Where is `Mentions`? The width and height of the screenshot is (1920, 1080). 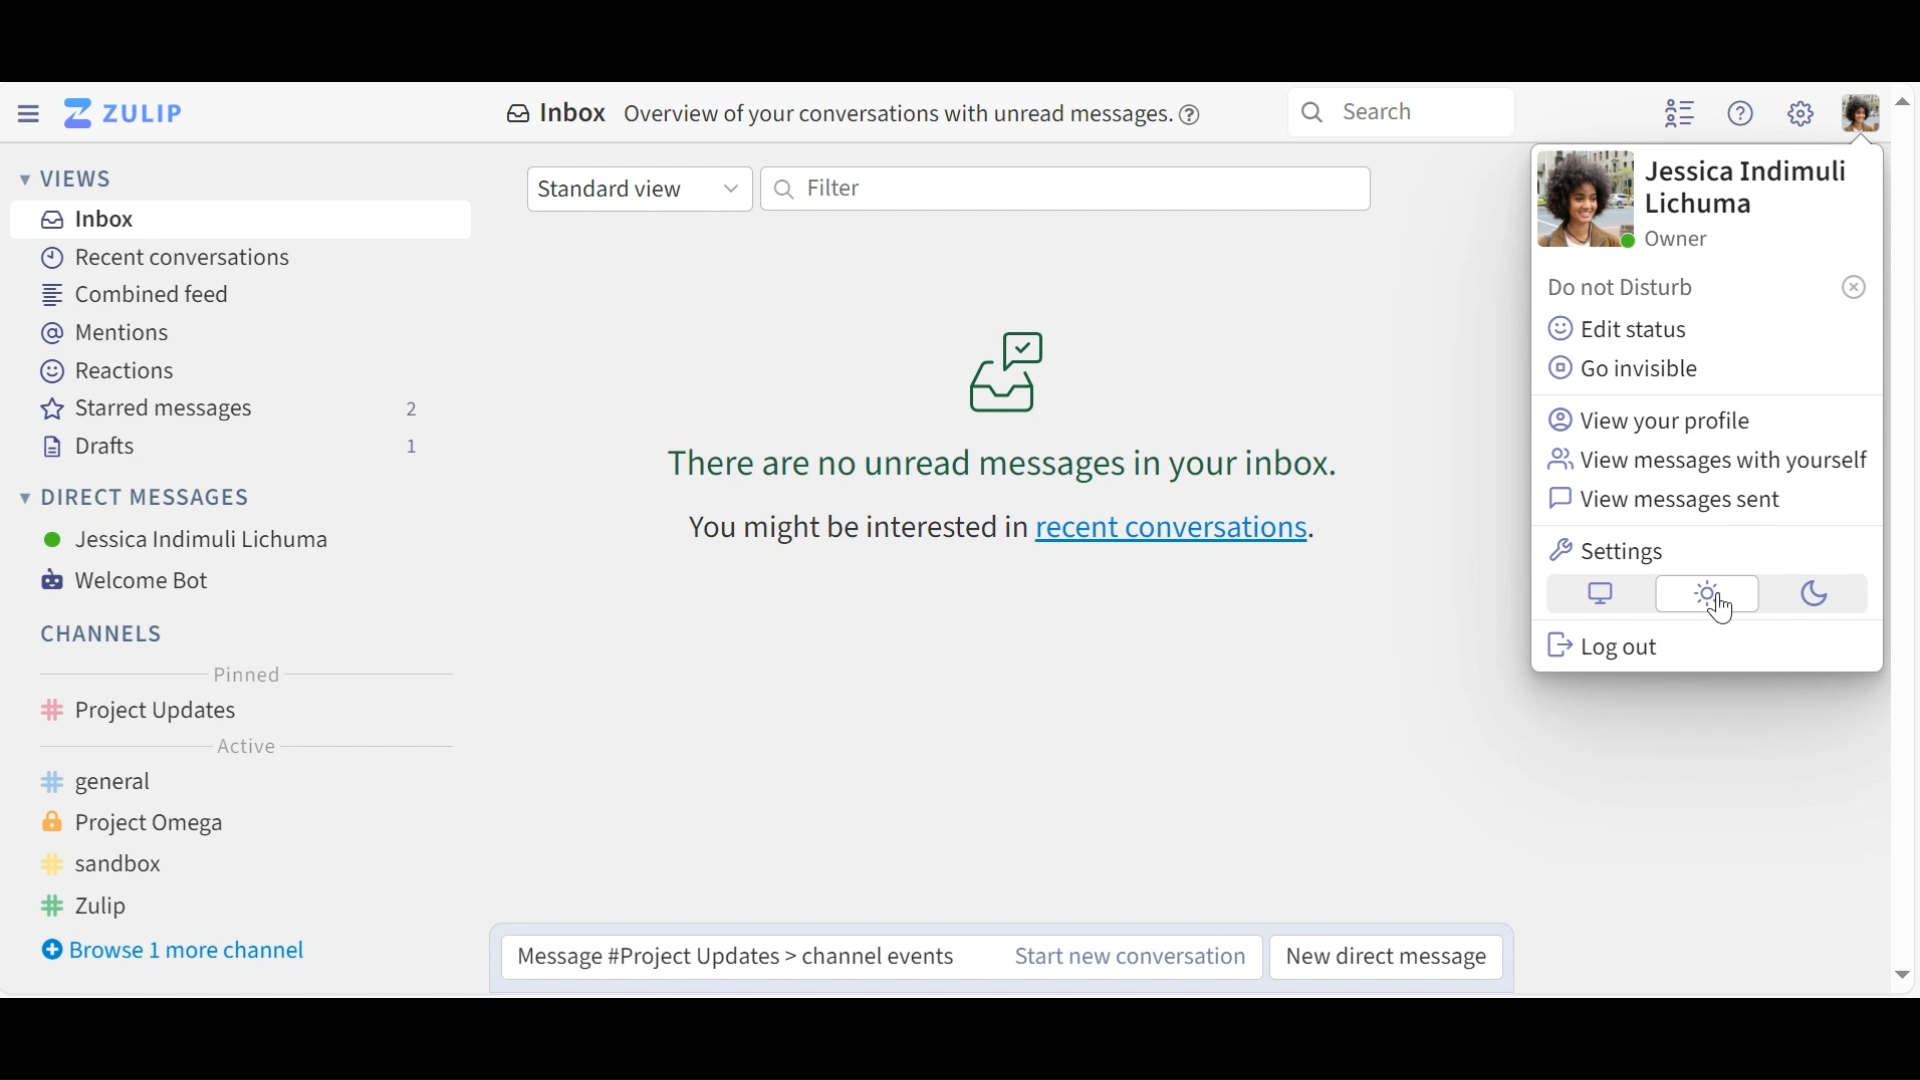
Mentions is located at coordinates (110, 333).